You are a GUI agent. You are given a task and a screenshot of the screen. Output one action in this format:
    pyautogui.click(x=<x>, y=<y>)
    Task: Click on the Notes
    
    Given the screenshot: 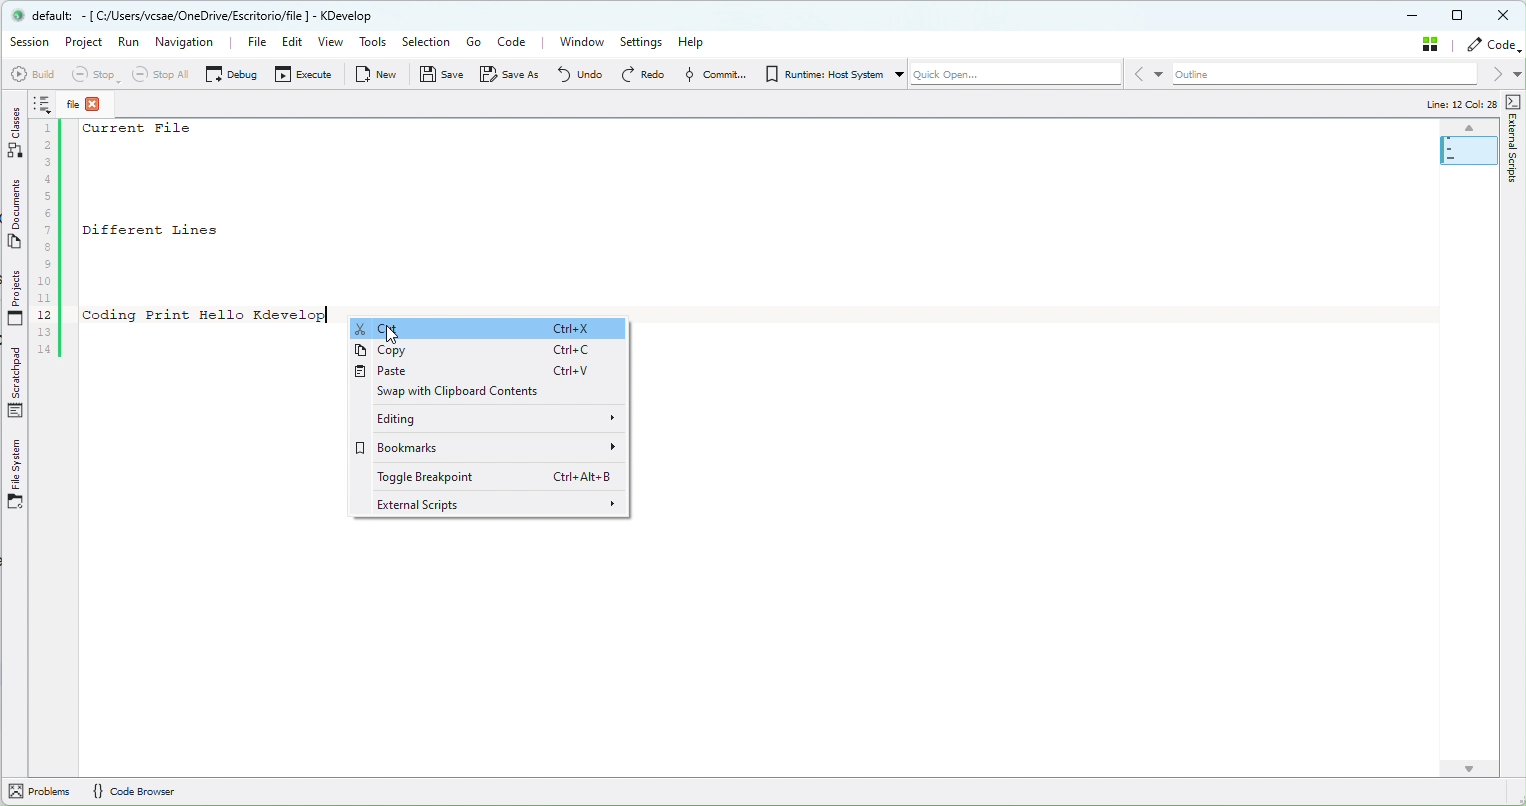 What is the action you would take?
    pyautogui.click(x=44, y=104)
    